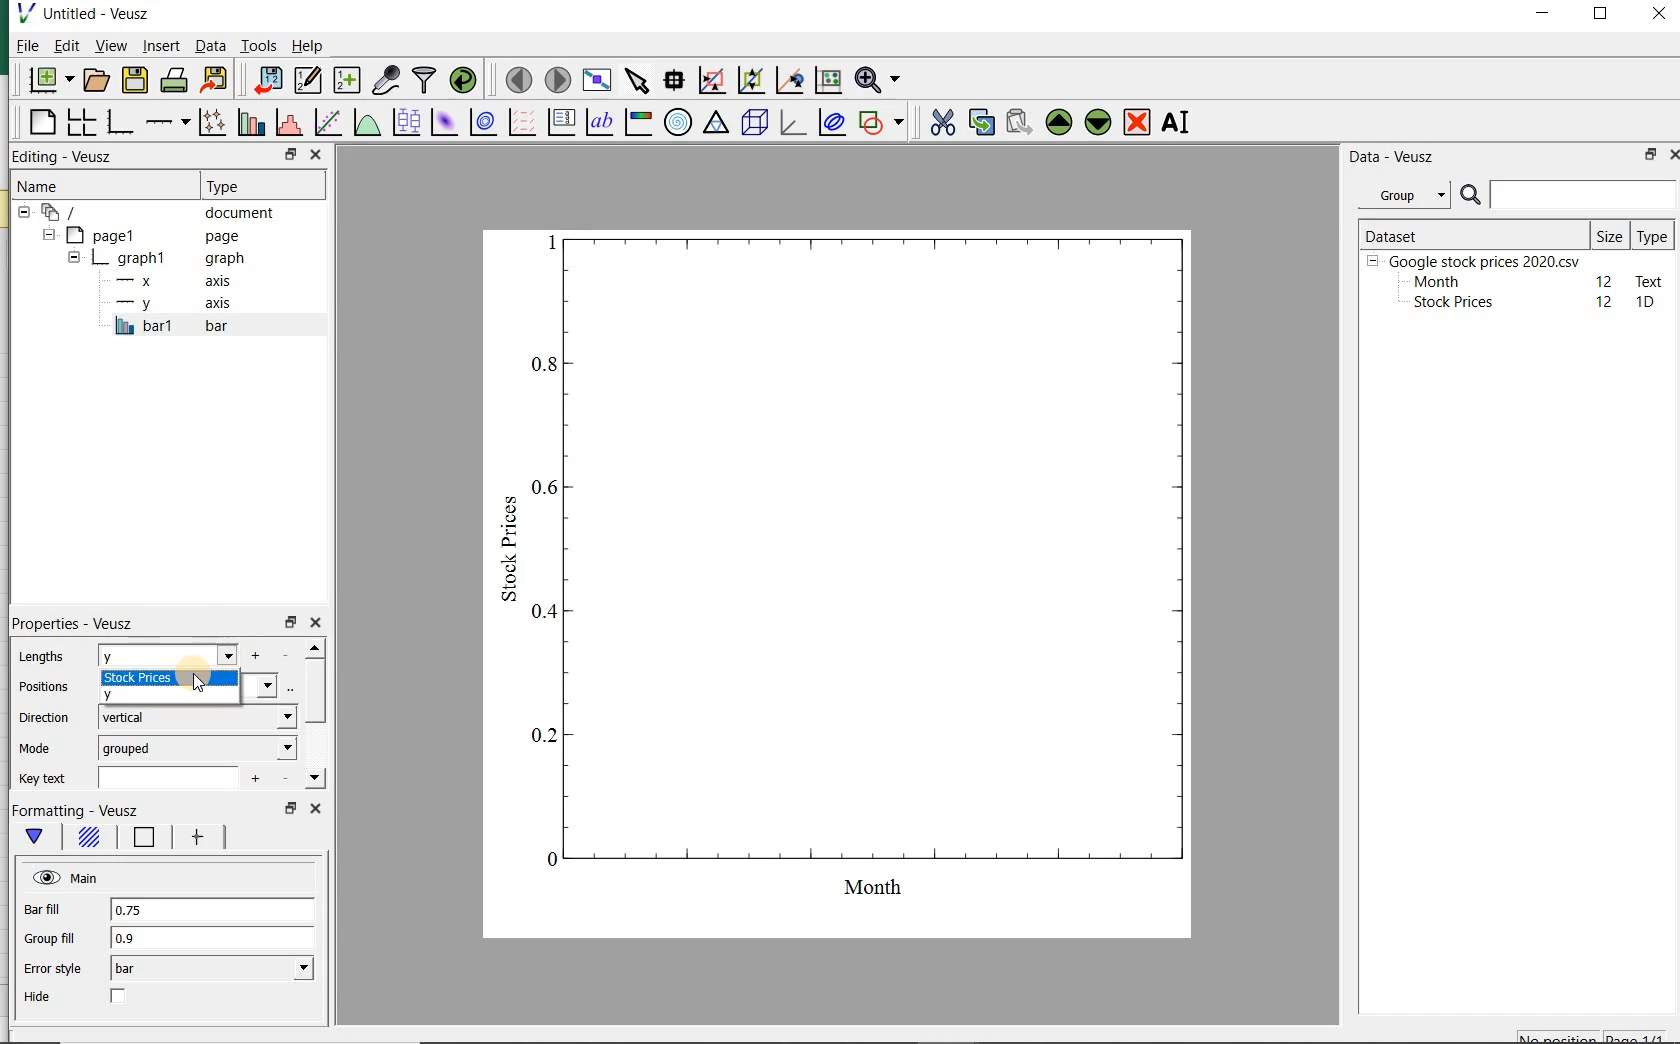  Describe the element at coordinates (425, 79) in the screenshot. I see `filter data` at that location.